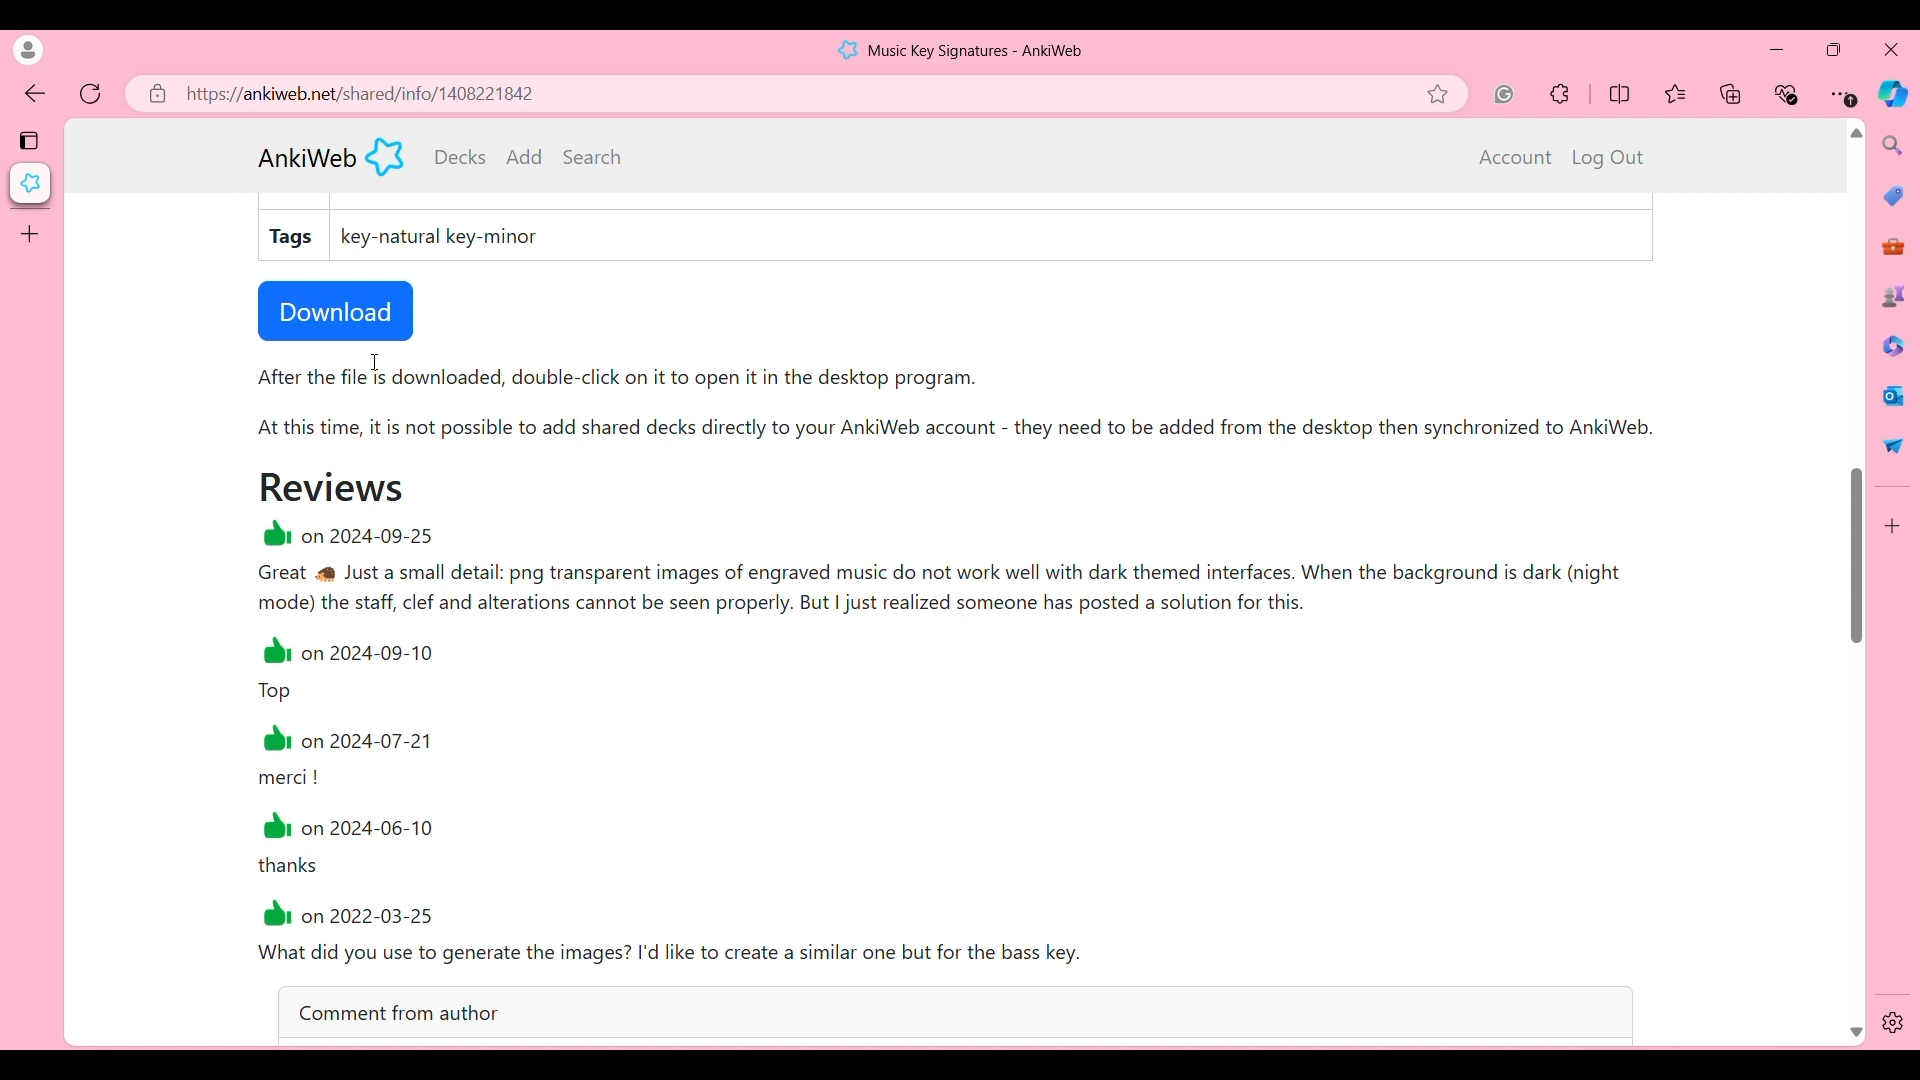 This screenshot has height=1080, width=1920. Describe the element at coordinates (1677, 94) in the screenshot. I see `Favorites` at that location.